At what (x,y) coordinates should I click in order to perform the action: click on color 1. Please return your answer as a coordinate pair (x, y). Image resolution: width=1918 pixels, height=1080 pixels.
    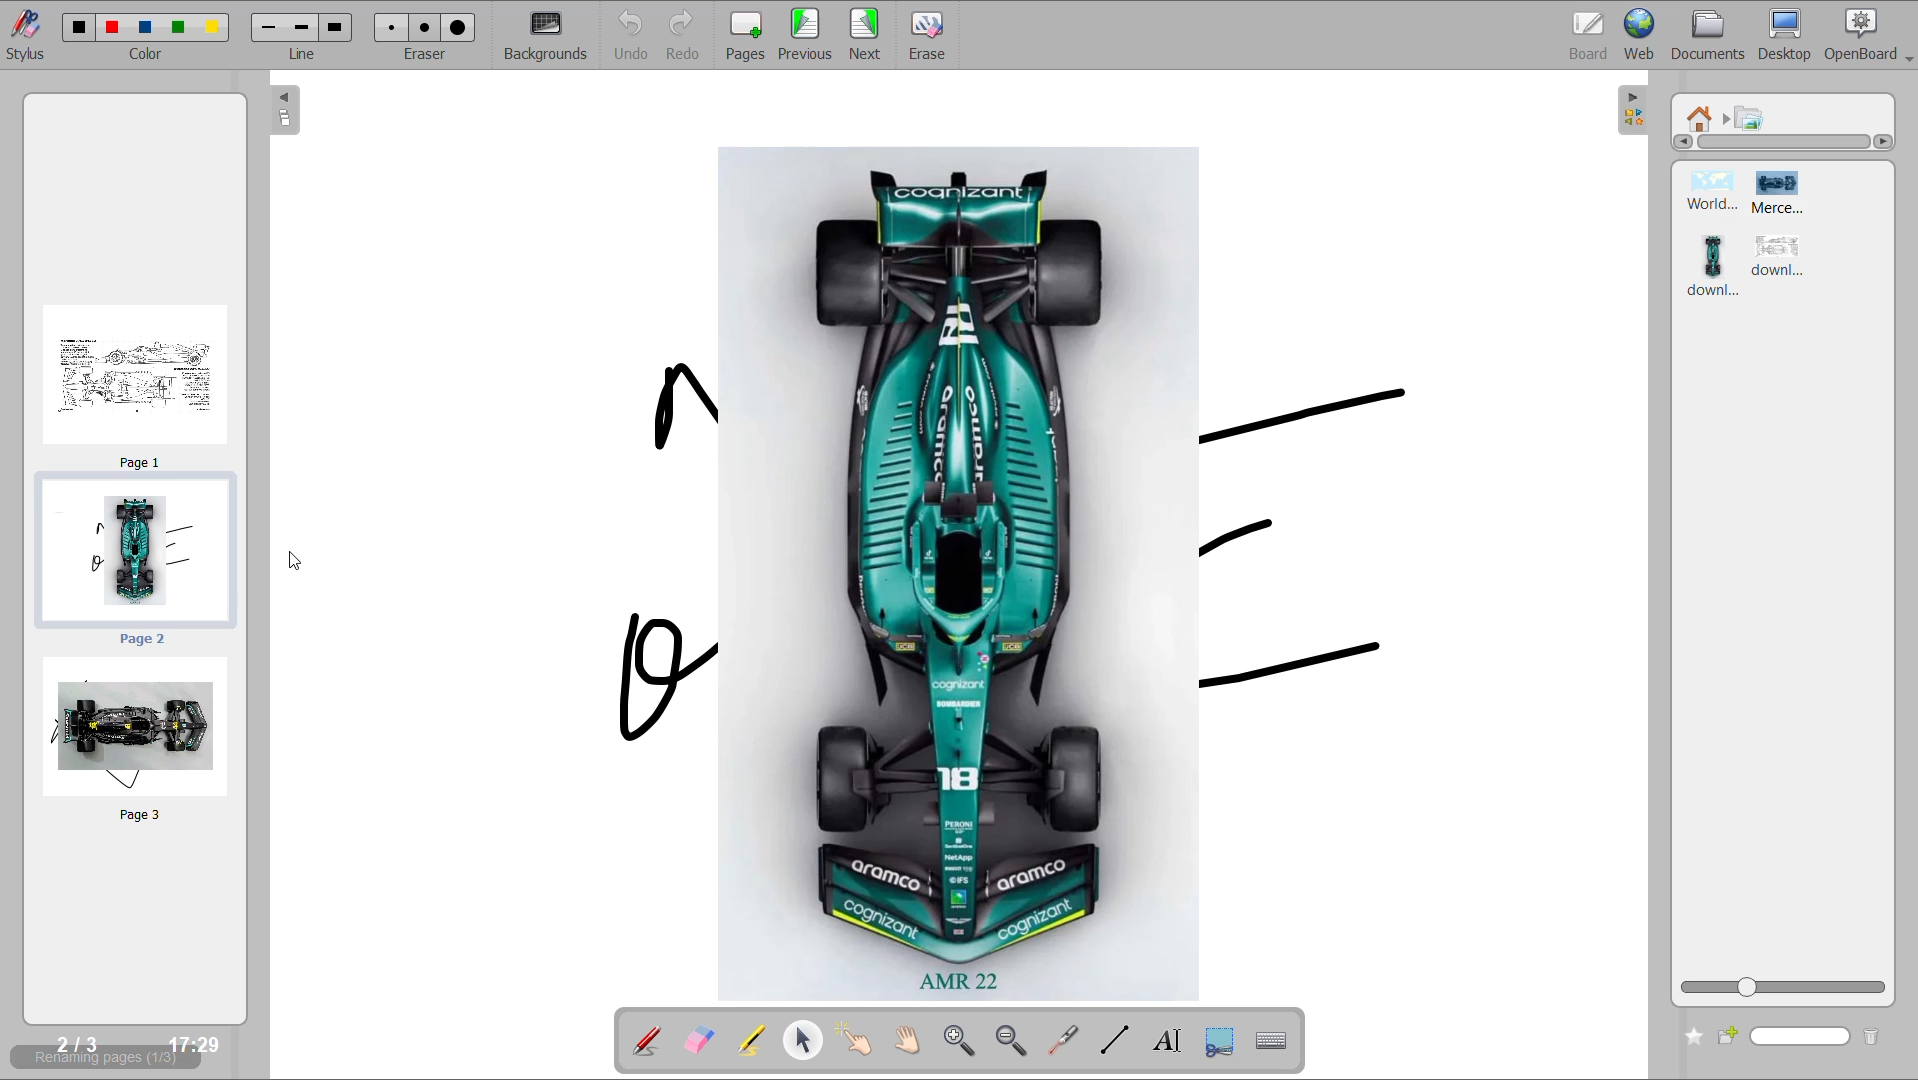
    Looking at the image, I should click on (78, 25).